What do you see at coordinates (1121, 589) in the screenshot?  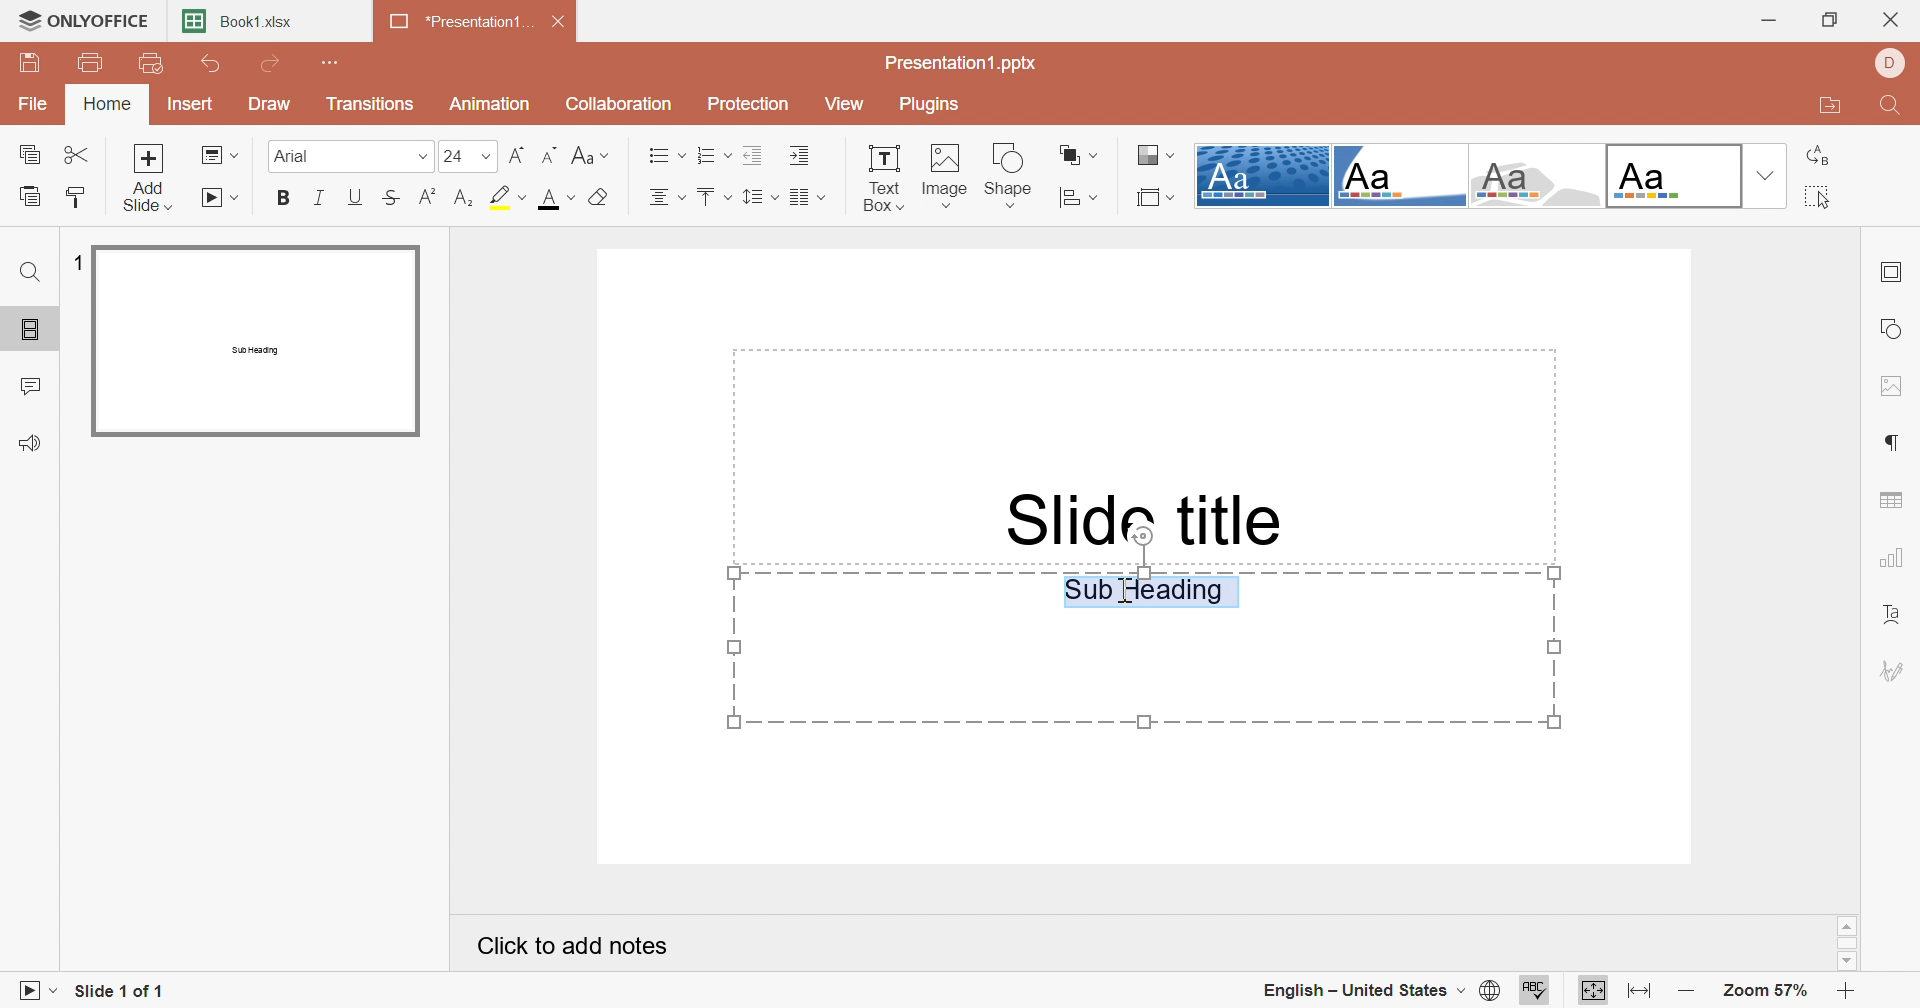 I see `Cursor` at bounding box center [1121, 589].